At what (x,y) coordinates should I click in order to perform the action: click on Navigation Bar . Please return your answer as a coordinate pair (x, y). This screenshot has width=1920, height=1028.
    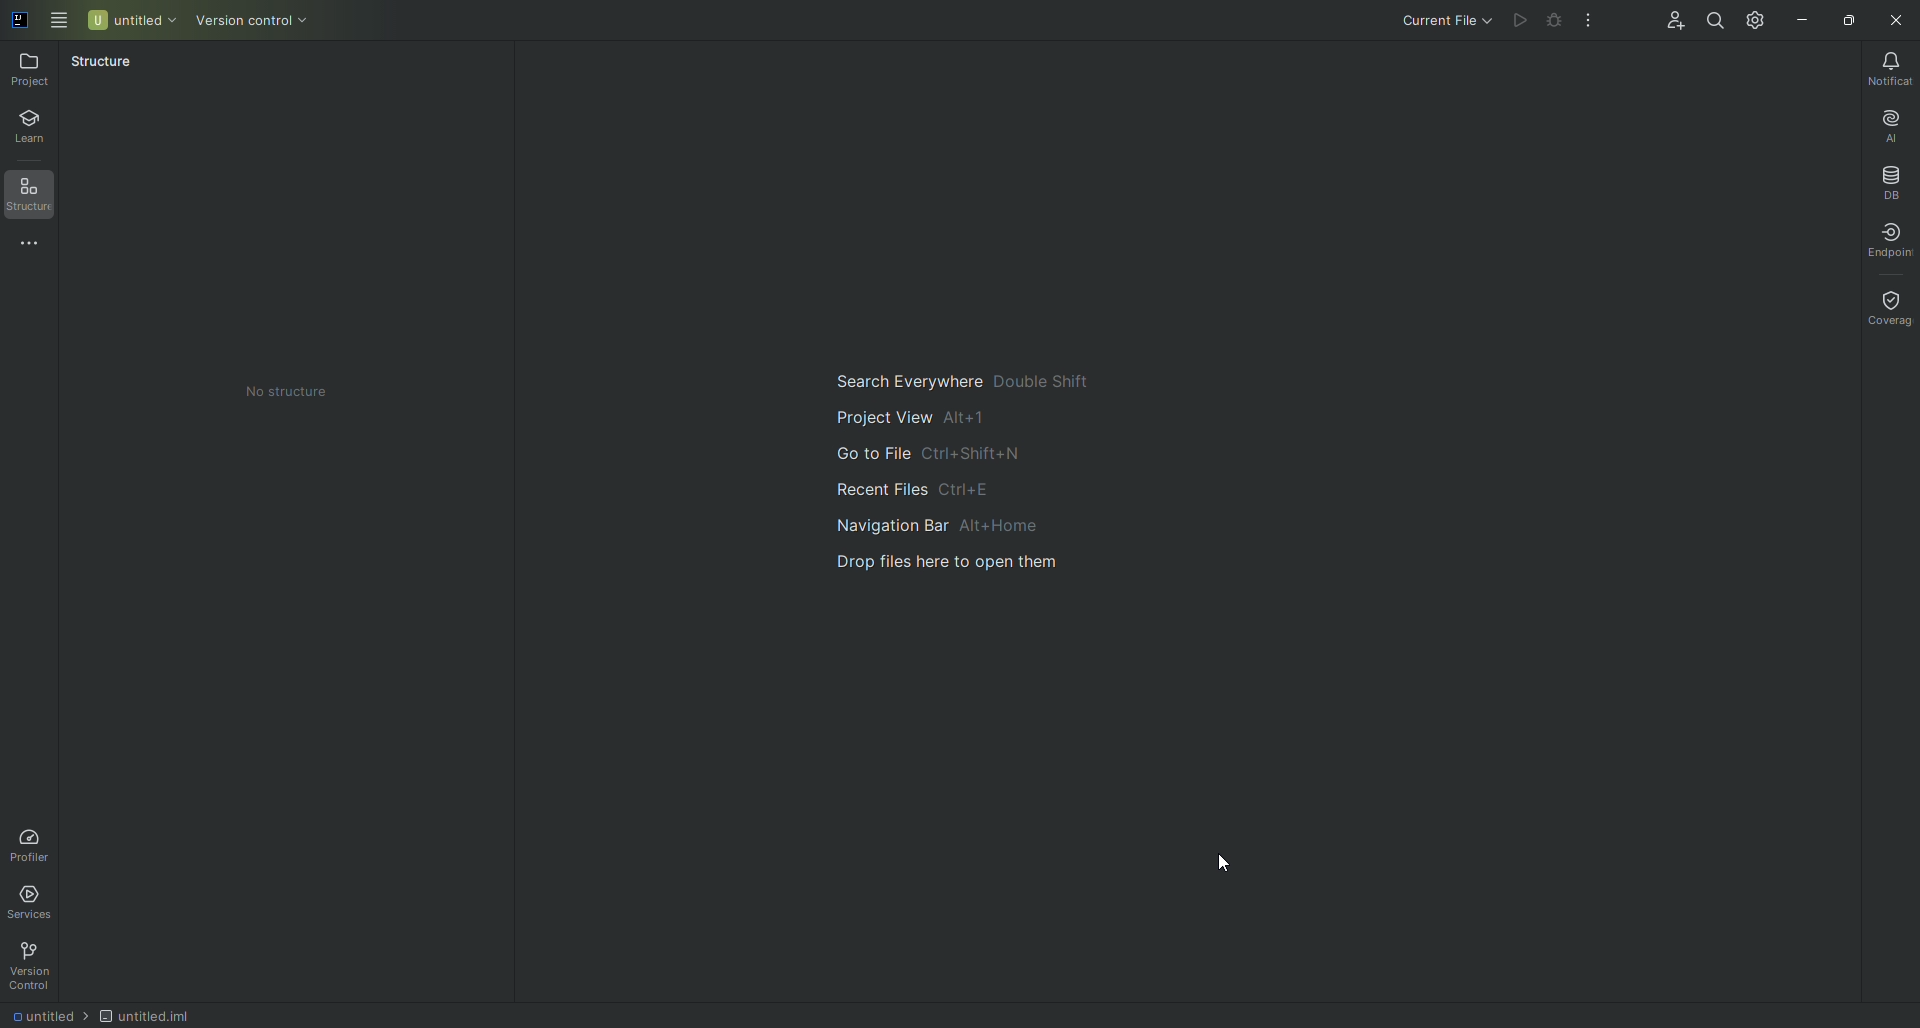
    Looking at the image, I should click on (957, 523).